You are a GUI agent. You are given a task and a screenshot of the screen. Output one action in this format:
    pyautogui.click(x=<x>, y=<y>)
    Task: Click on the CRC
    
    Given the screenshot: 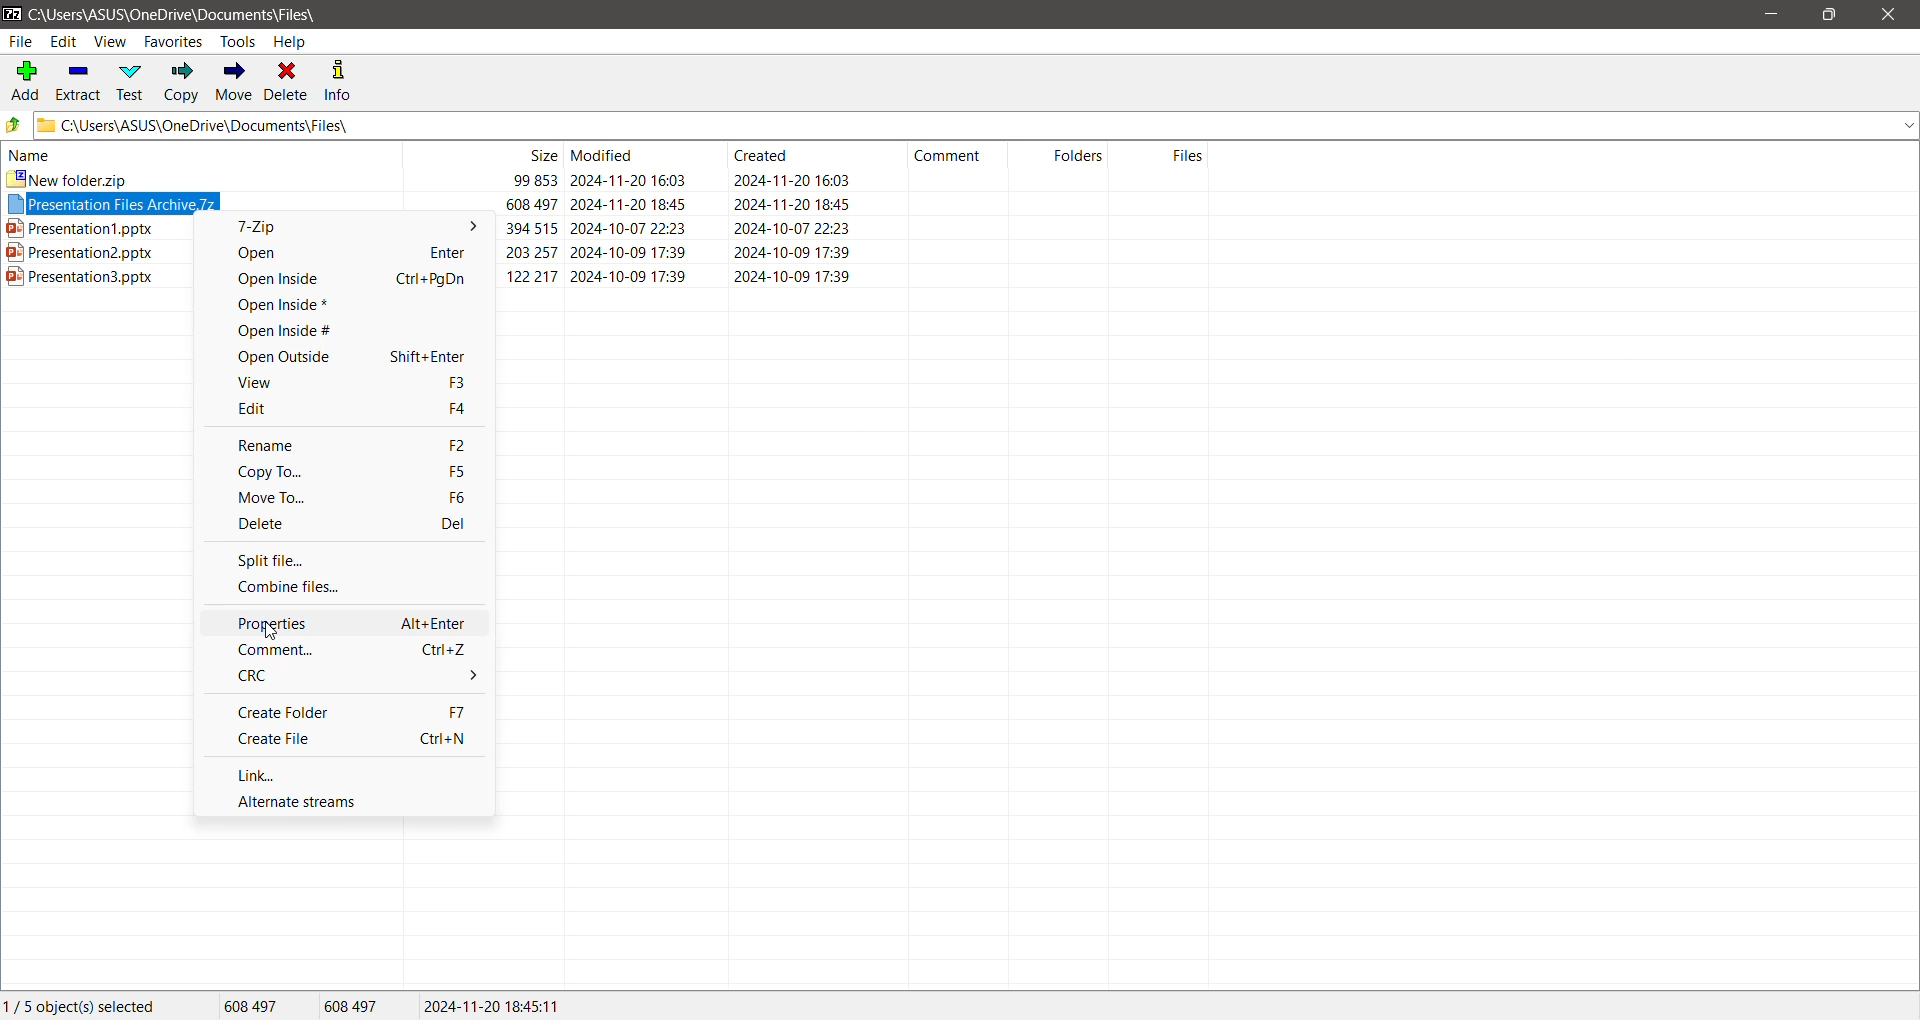 What is the action you would take?
    pyautogui.click(x=362, y=675)
    